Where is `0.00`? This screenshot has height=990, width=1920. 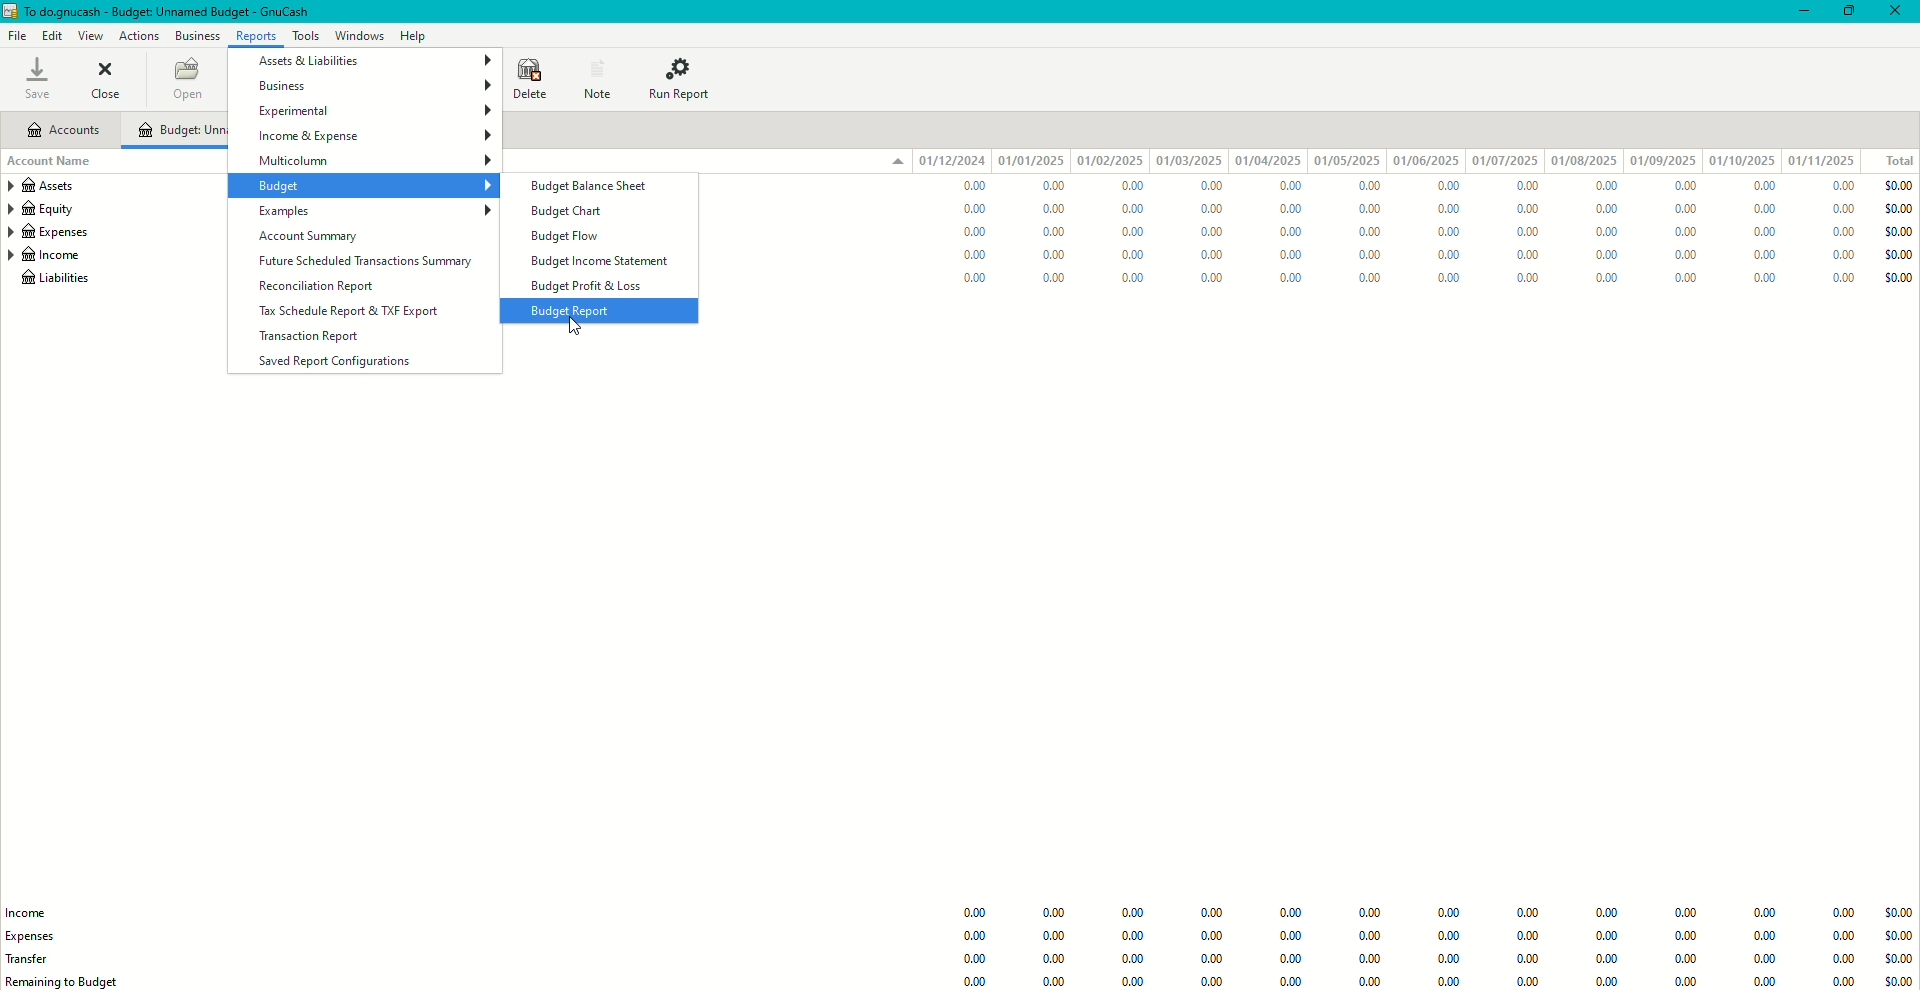 0.00 is located at coordinates (1763, 980).